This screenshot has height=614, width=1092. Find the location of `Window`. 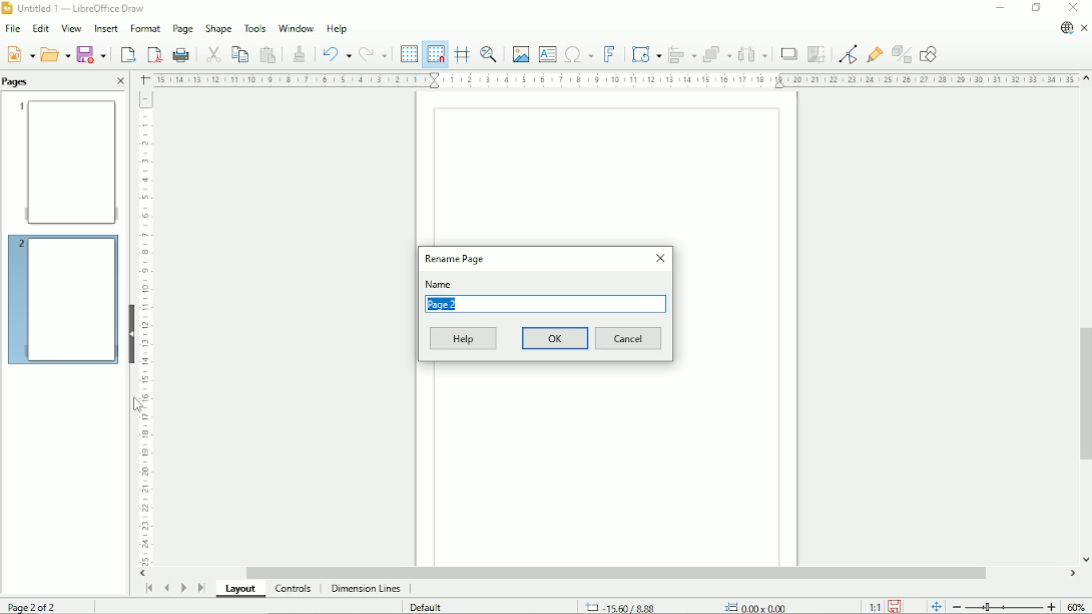

Window is located at coordinates (296, 26).